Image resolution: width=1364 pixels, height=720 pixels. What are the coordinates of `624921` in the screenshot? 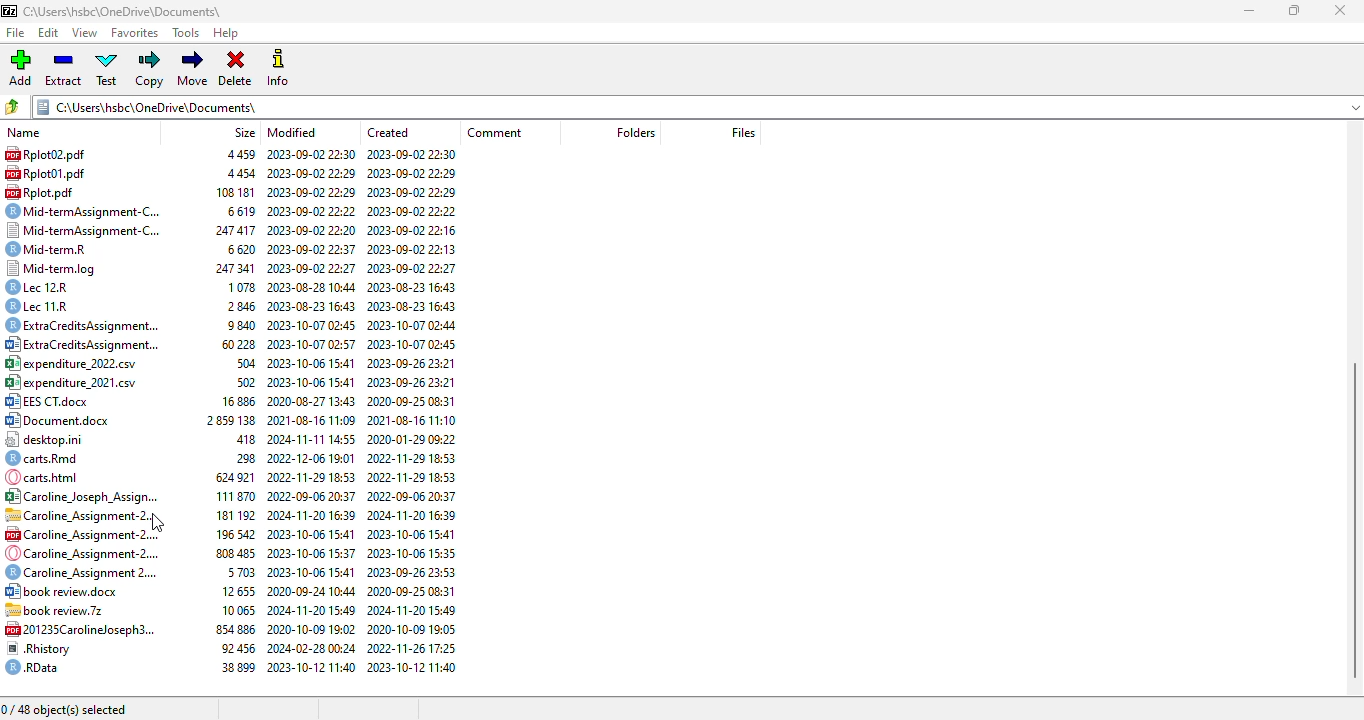 It's located at (233, 477).